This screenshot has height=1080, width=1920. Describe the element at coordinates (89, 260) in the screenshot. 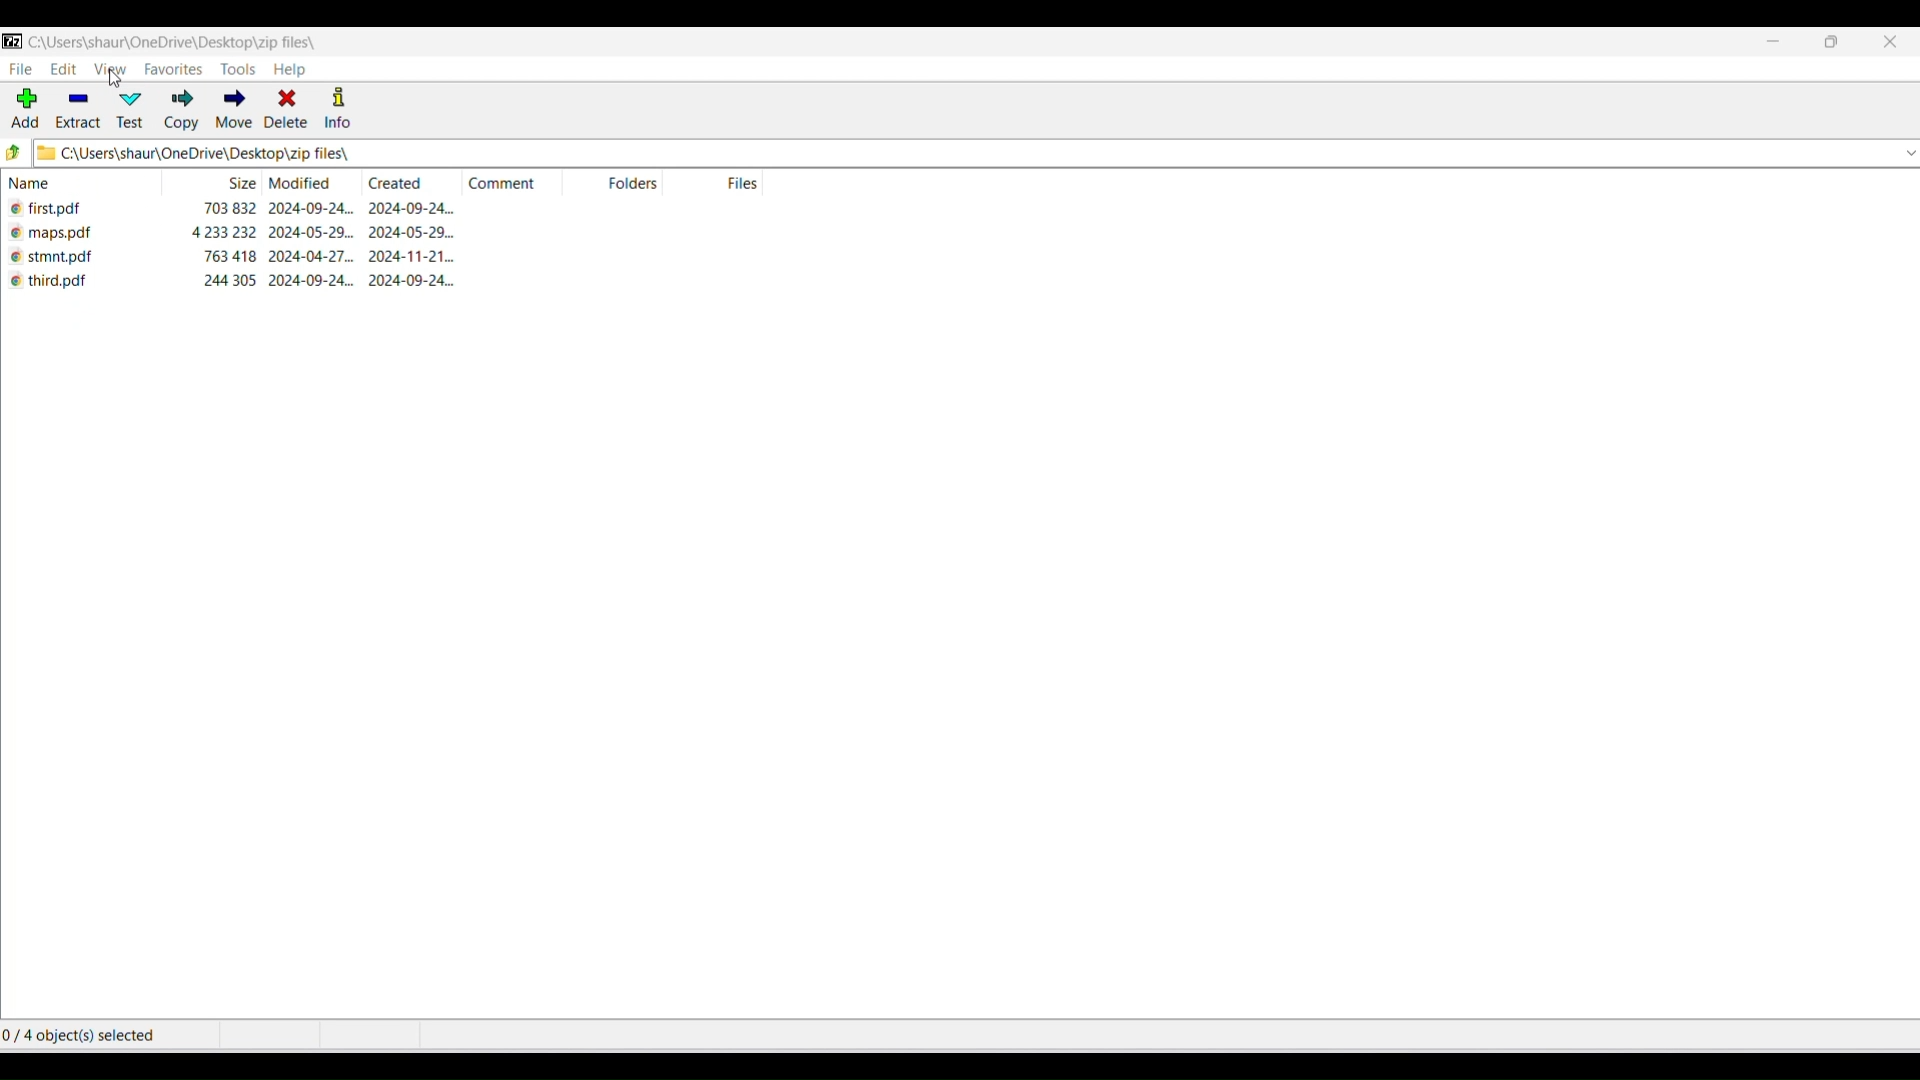

I see `file name` at that location.